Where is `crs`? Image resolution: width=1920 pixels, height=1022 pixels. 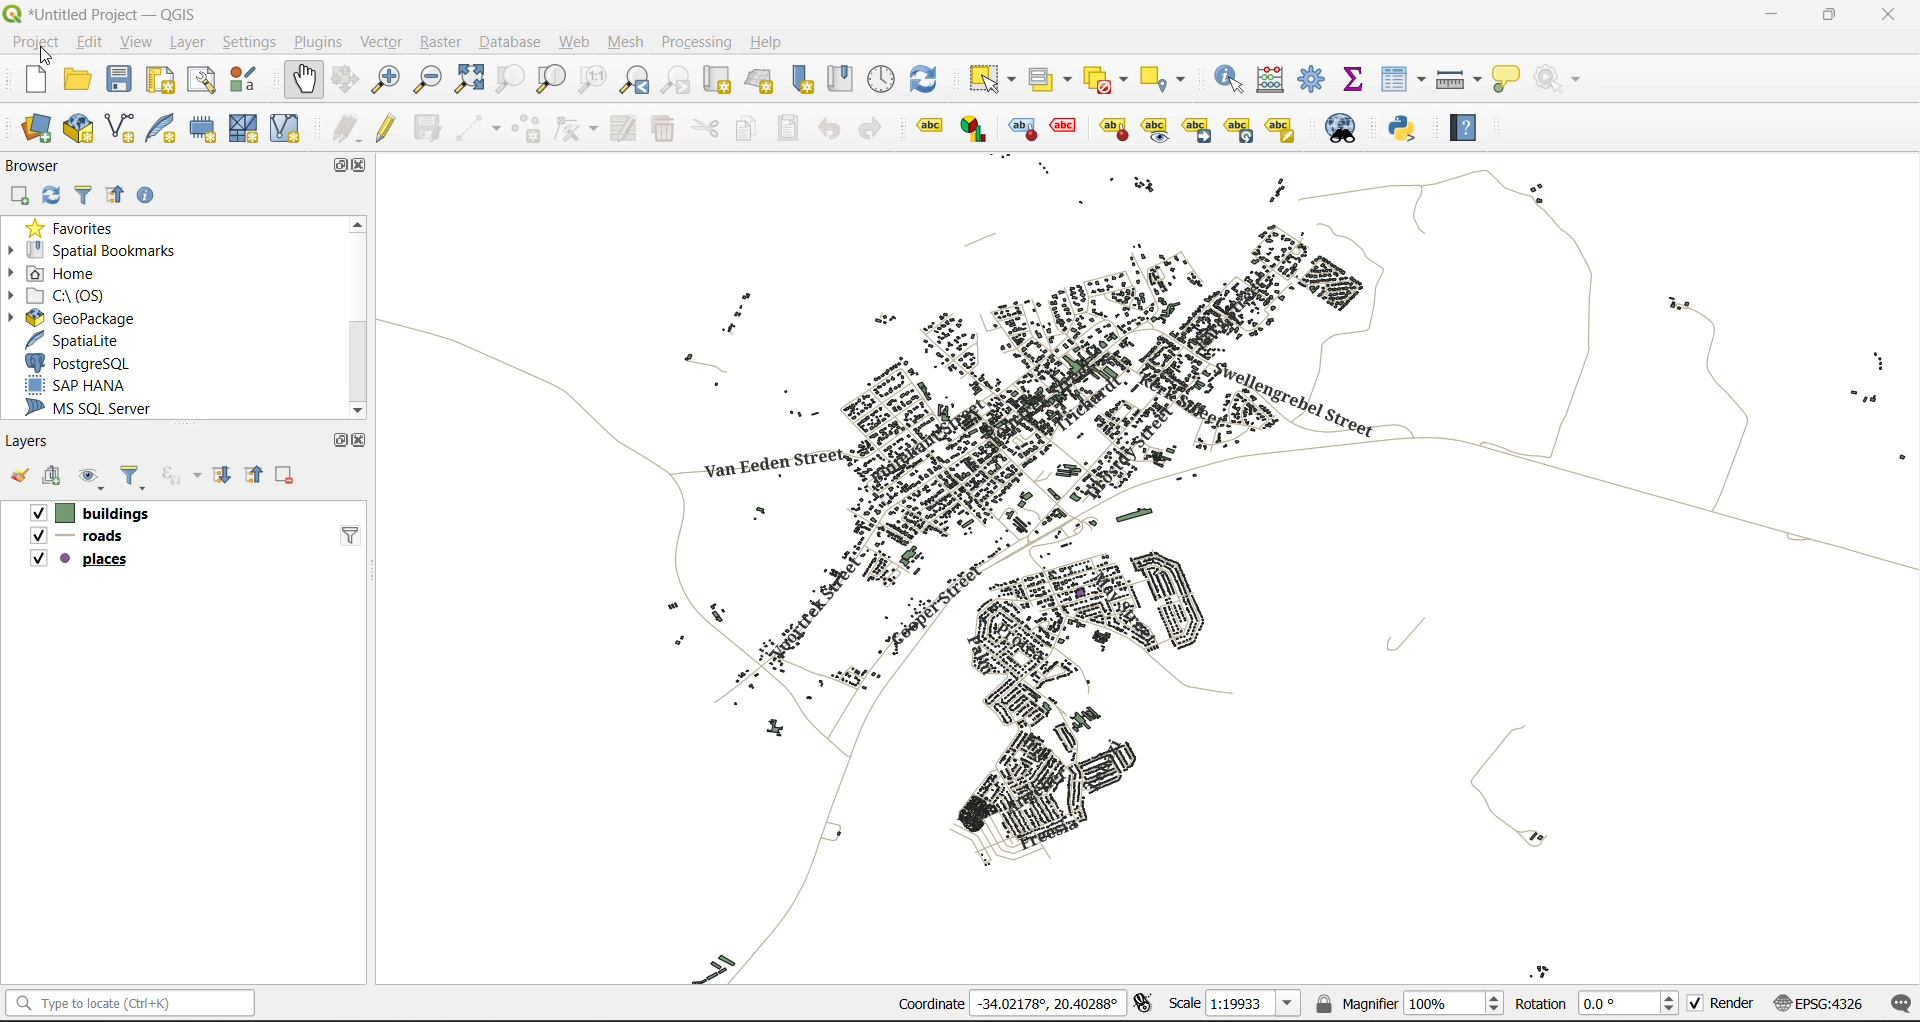
crs is located at coordinates (1813, 1000).